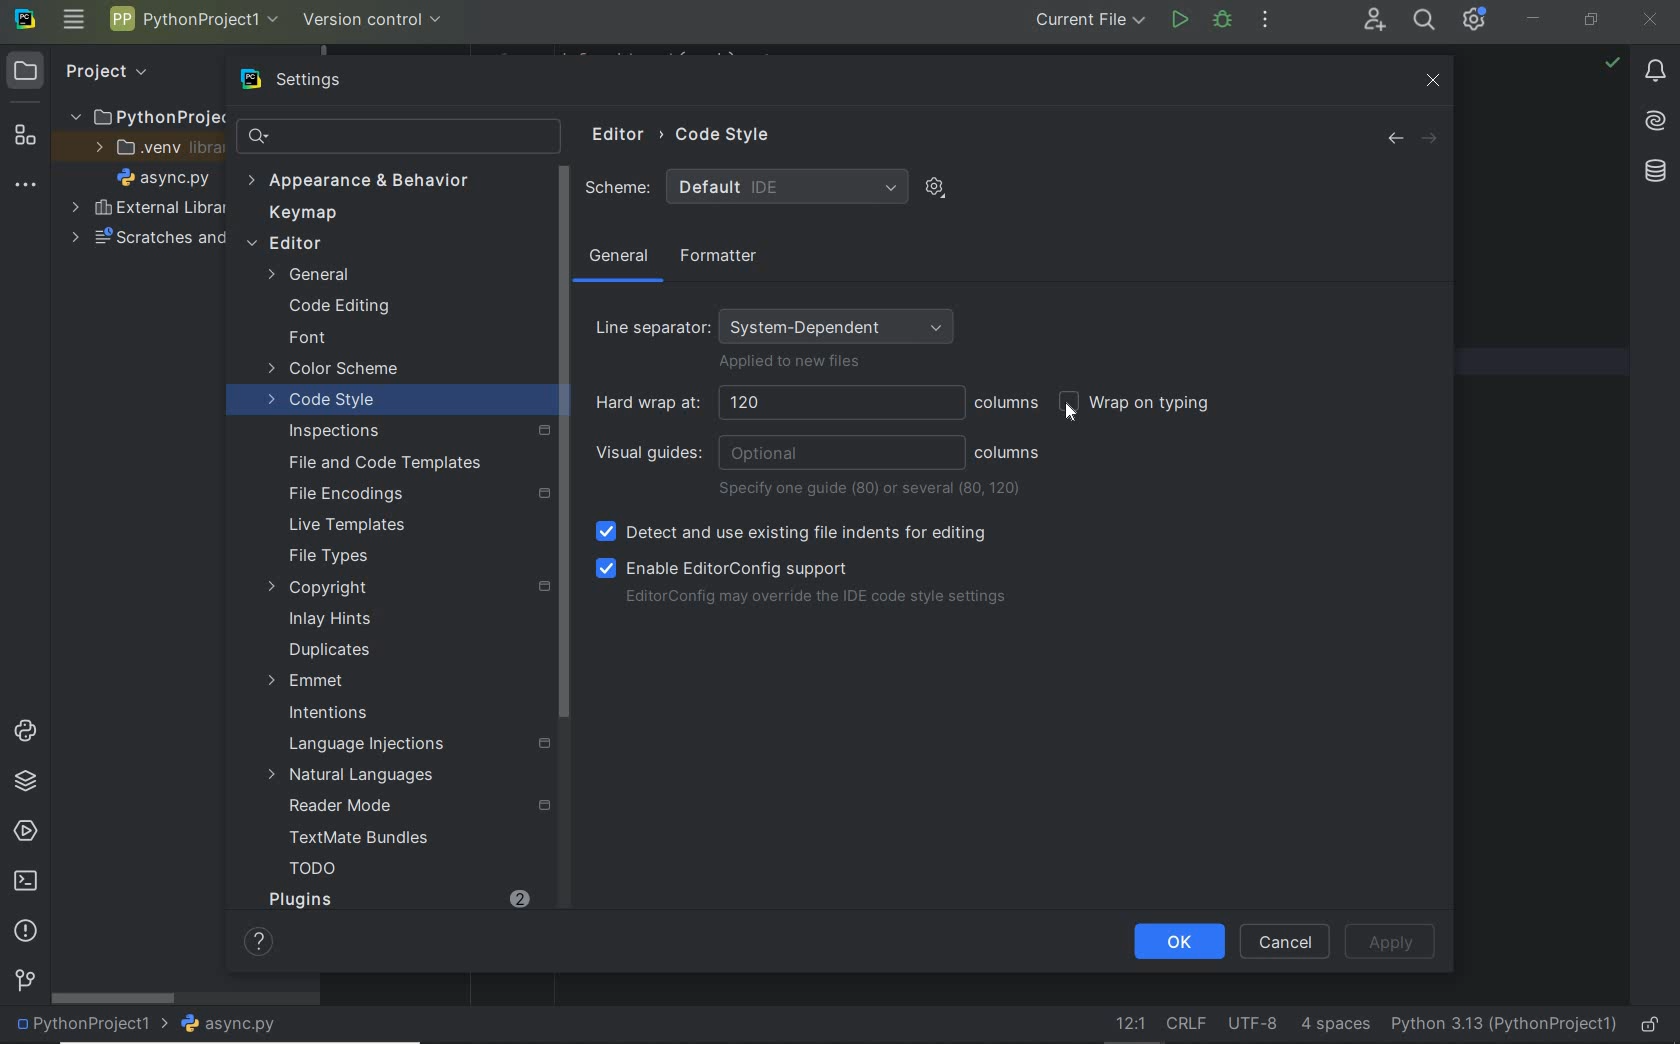 This screenshot has width=1680, height=1044. What do you see at coordinates (1333, 1025) in the screenshot?
I see `indent` at bounding box center [1333, 1025].